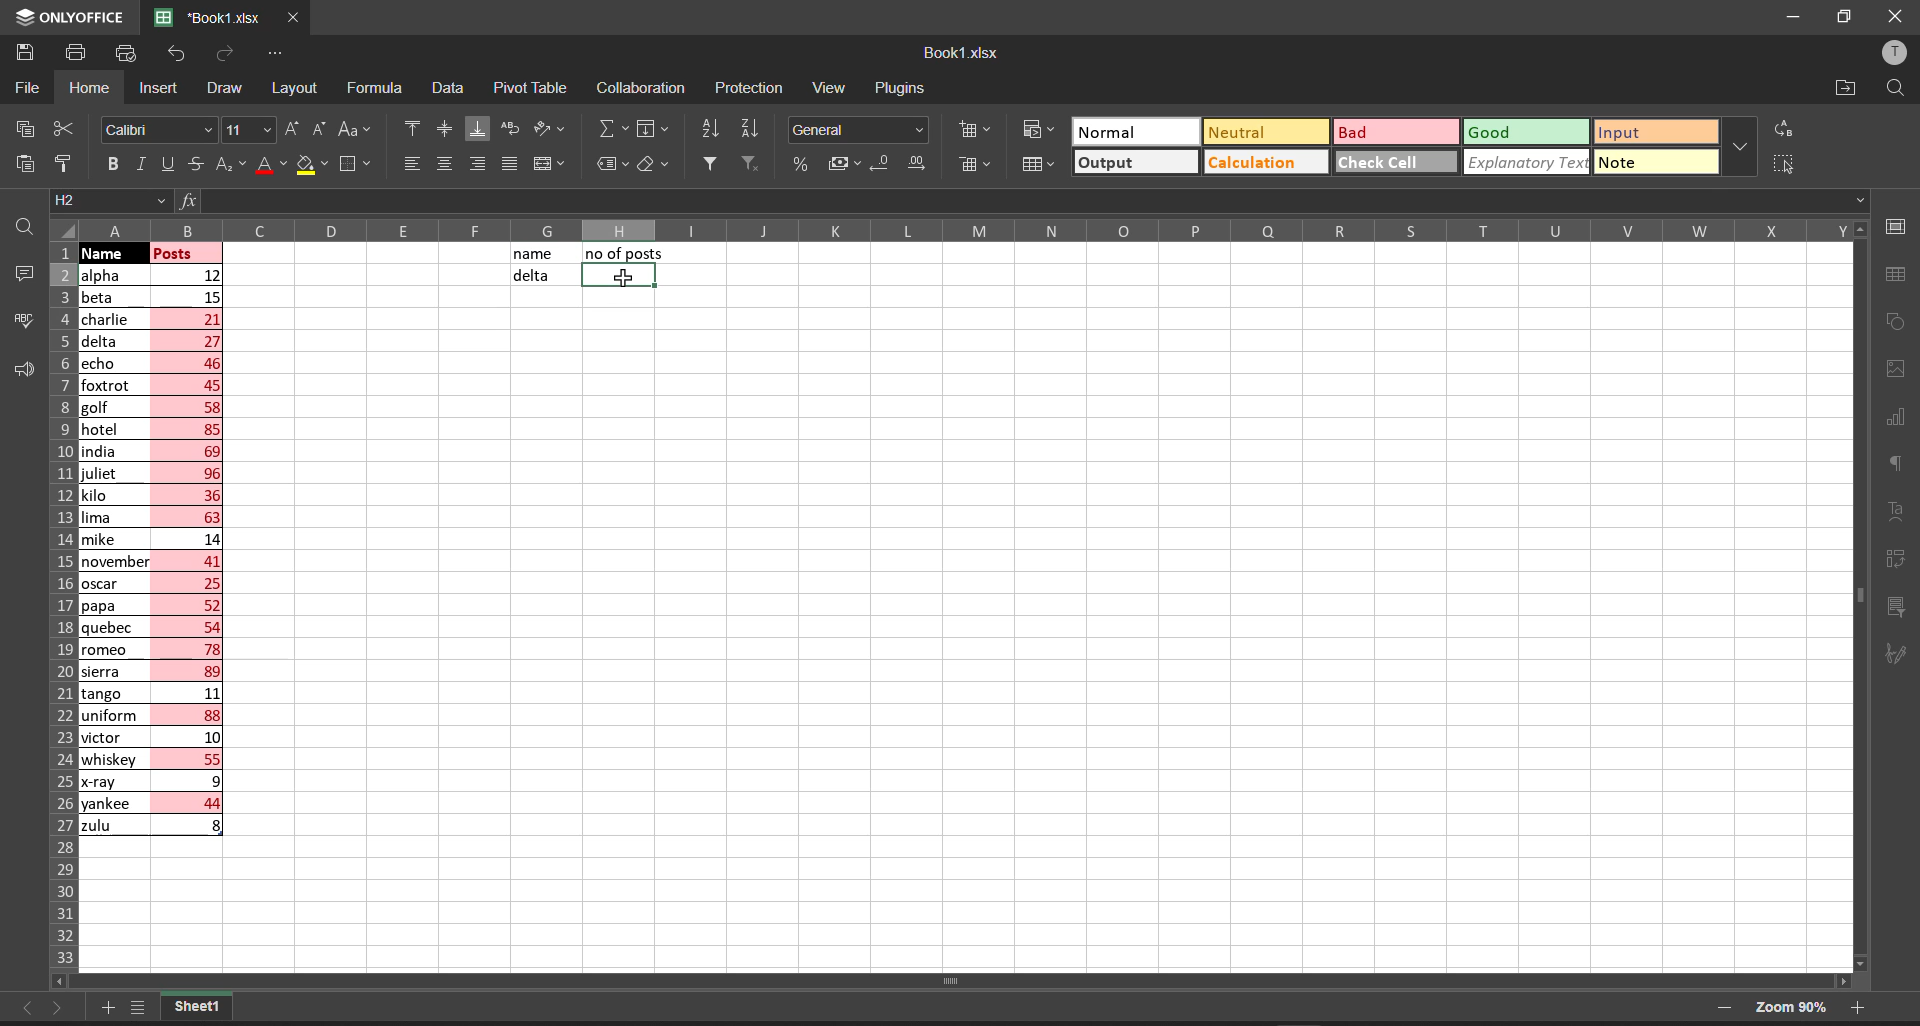 The image size is (1920, 1026). Describe the element at coordinates (1897, 224) in the screenshot. I see `cell settings` at that location.